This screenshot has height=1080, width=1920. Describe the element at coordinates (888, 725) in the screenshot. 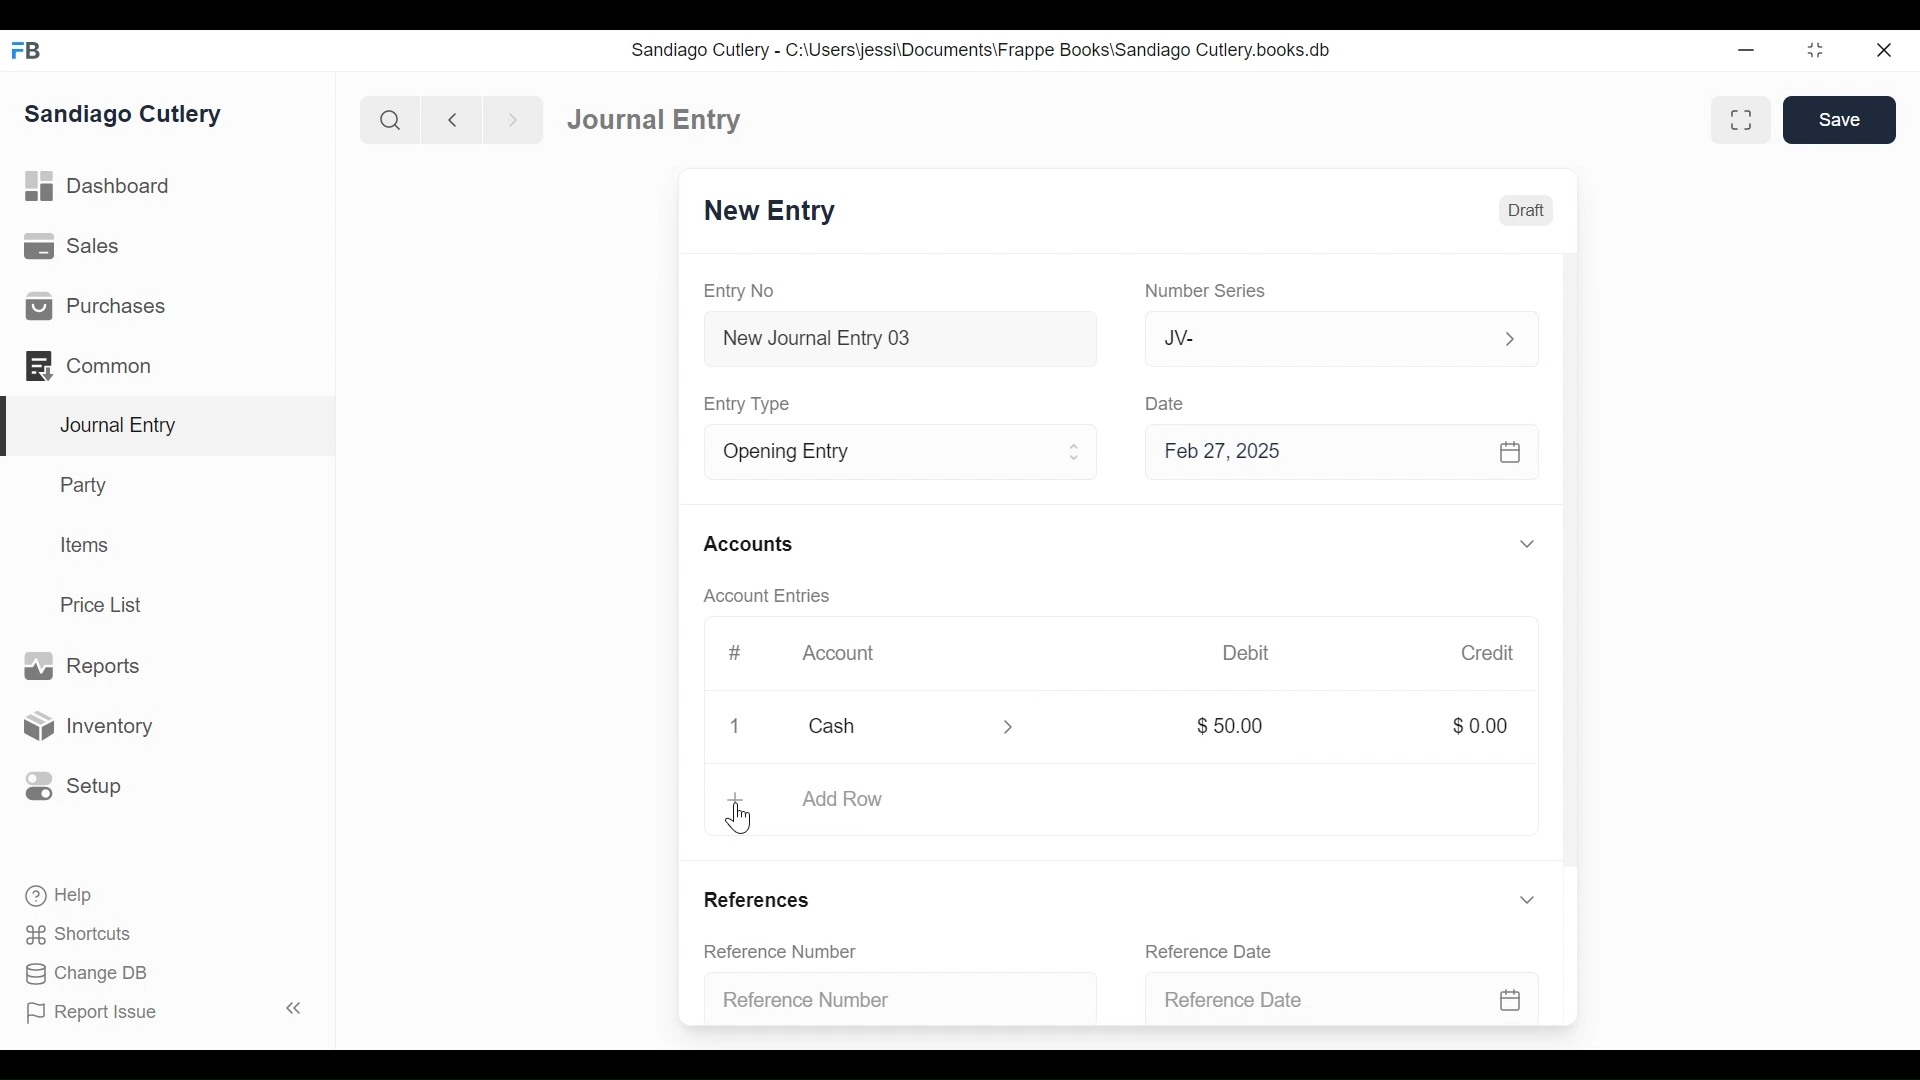

I see `Cash` at that location.